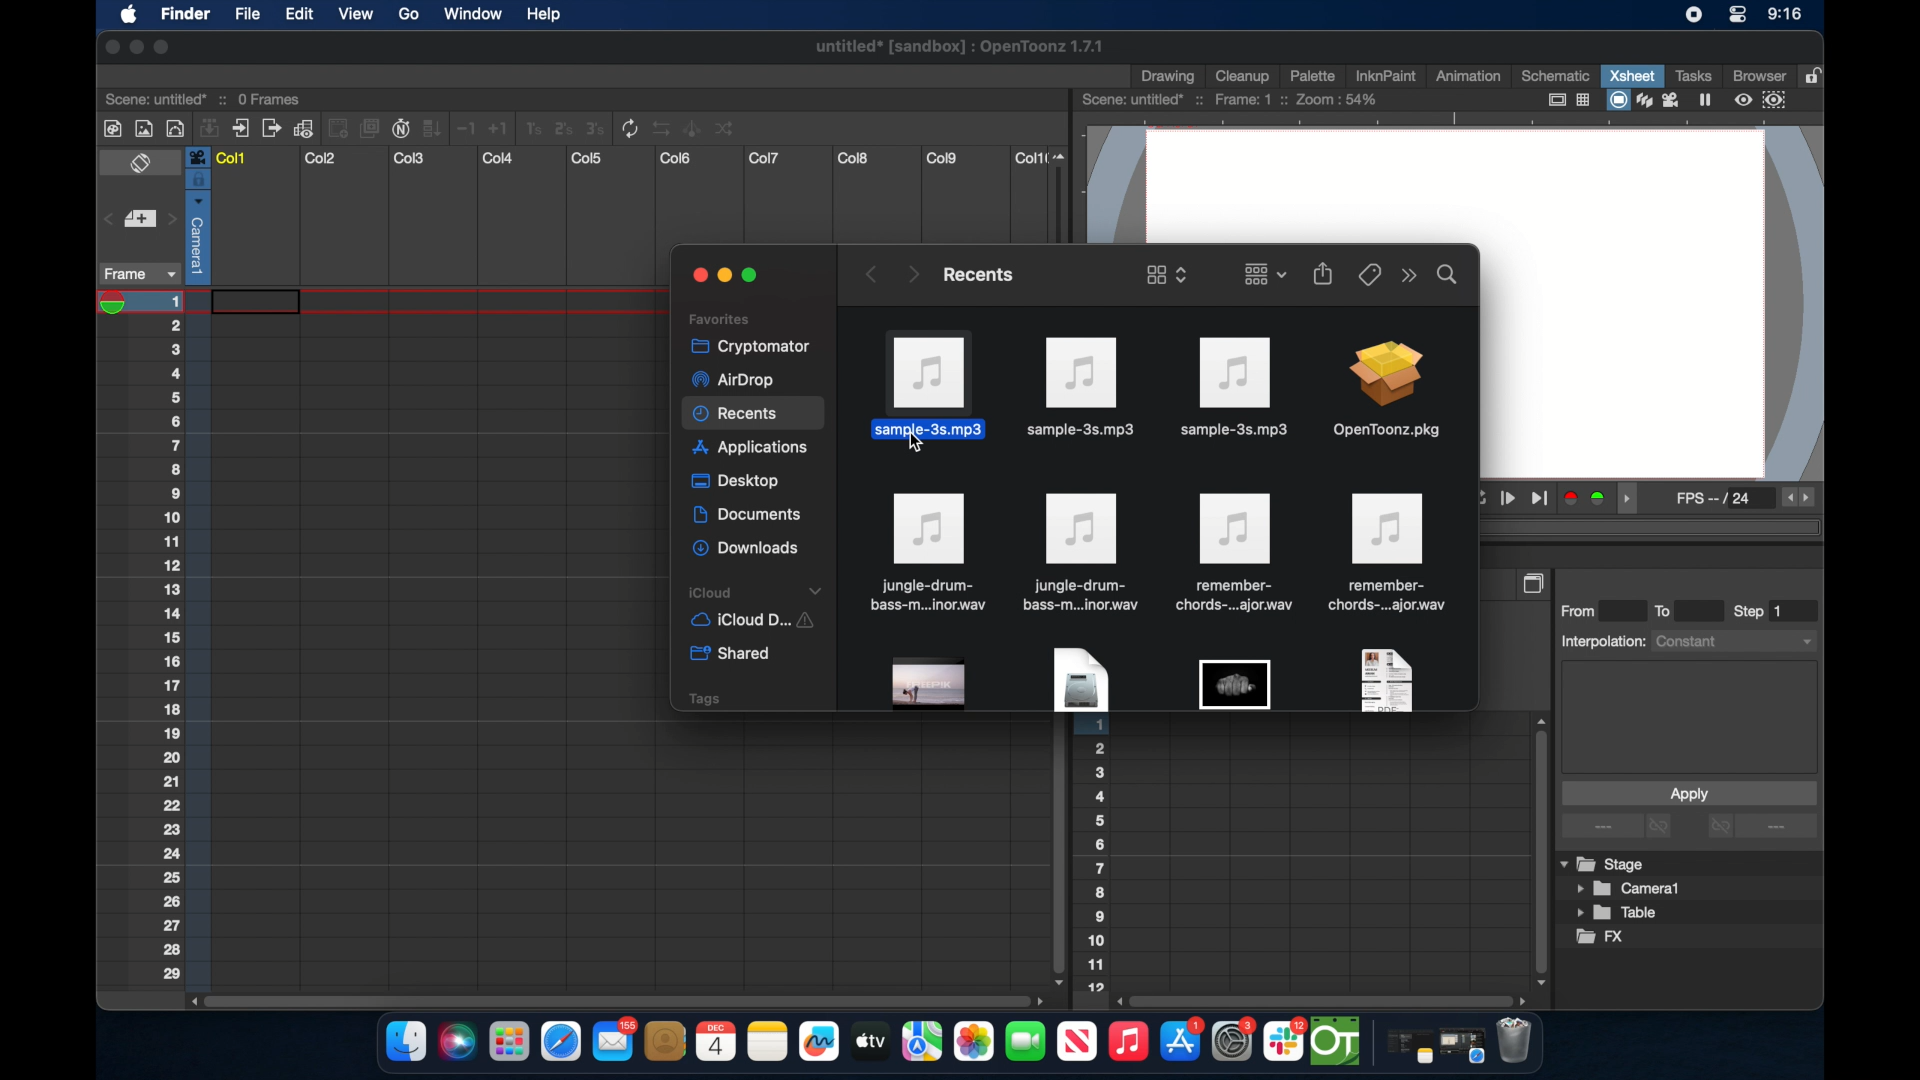  What do you see at coordinates (1693, 15) in the screenshot?
I see `screen recorder icon` at bounding box center [1693, 15].